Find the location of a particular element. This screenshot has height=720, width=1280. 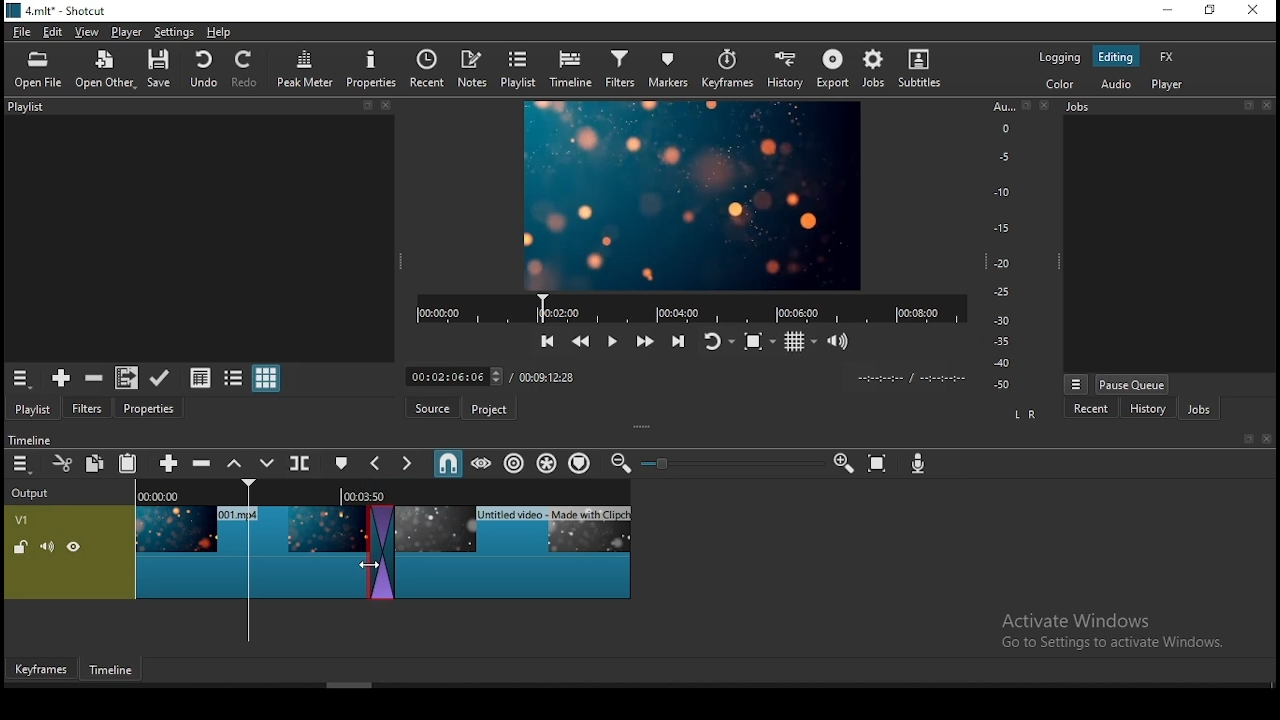

notes is located at coordinates (473, 68).